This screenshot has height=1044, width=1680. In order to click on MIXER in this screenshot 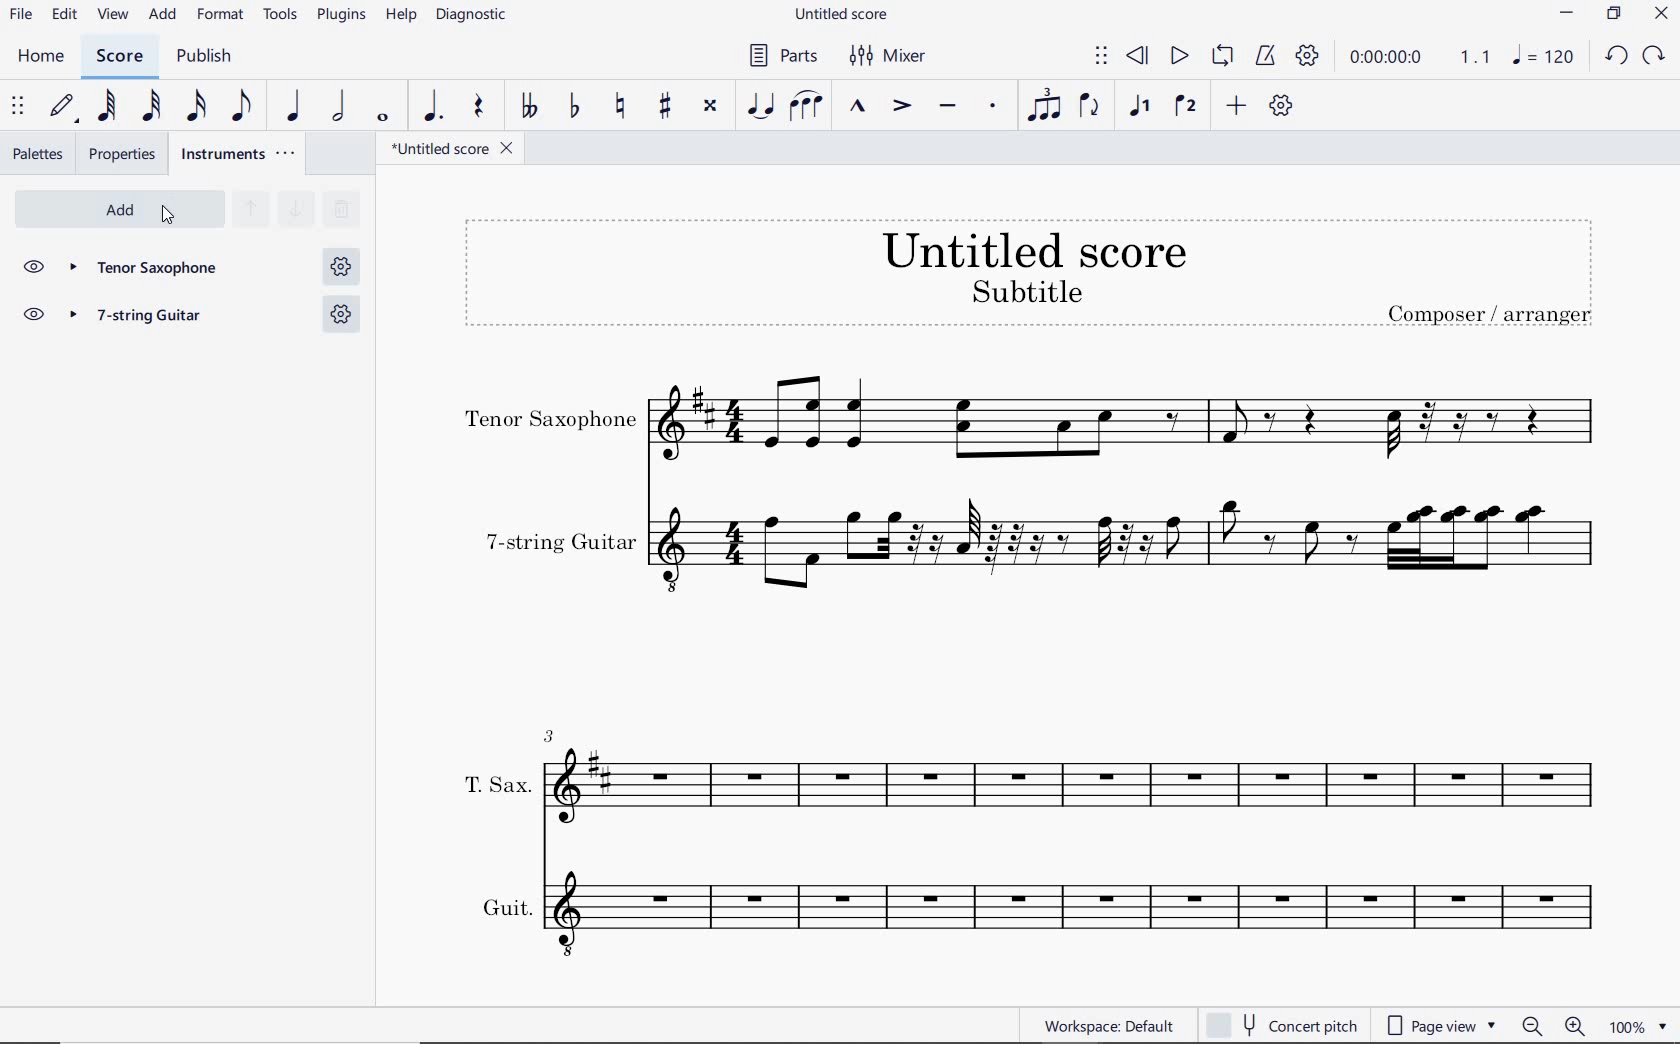, I will do `click(890, 57)`.